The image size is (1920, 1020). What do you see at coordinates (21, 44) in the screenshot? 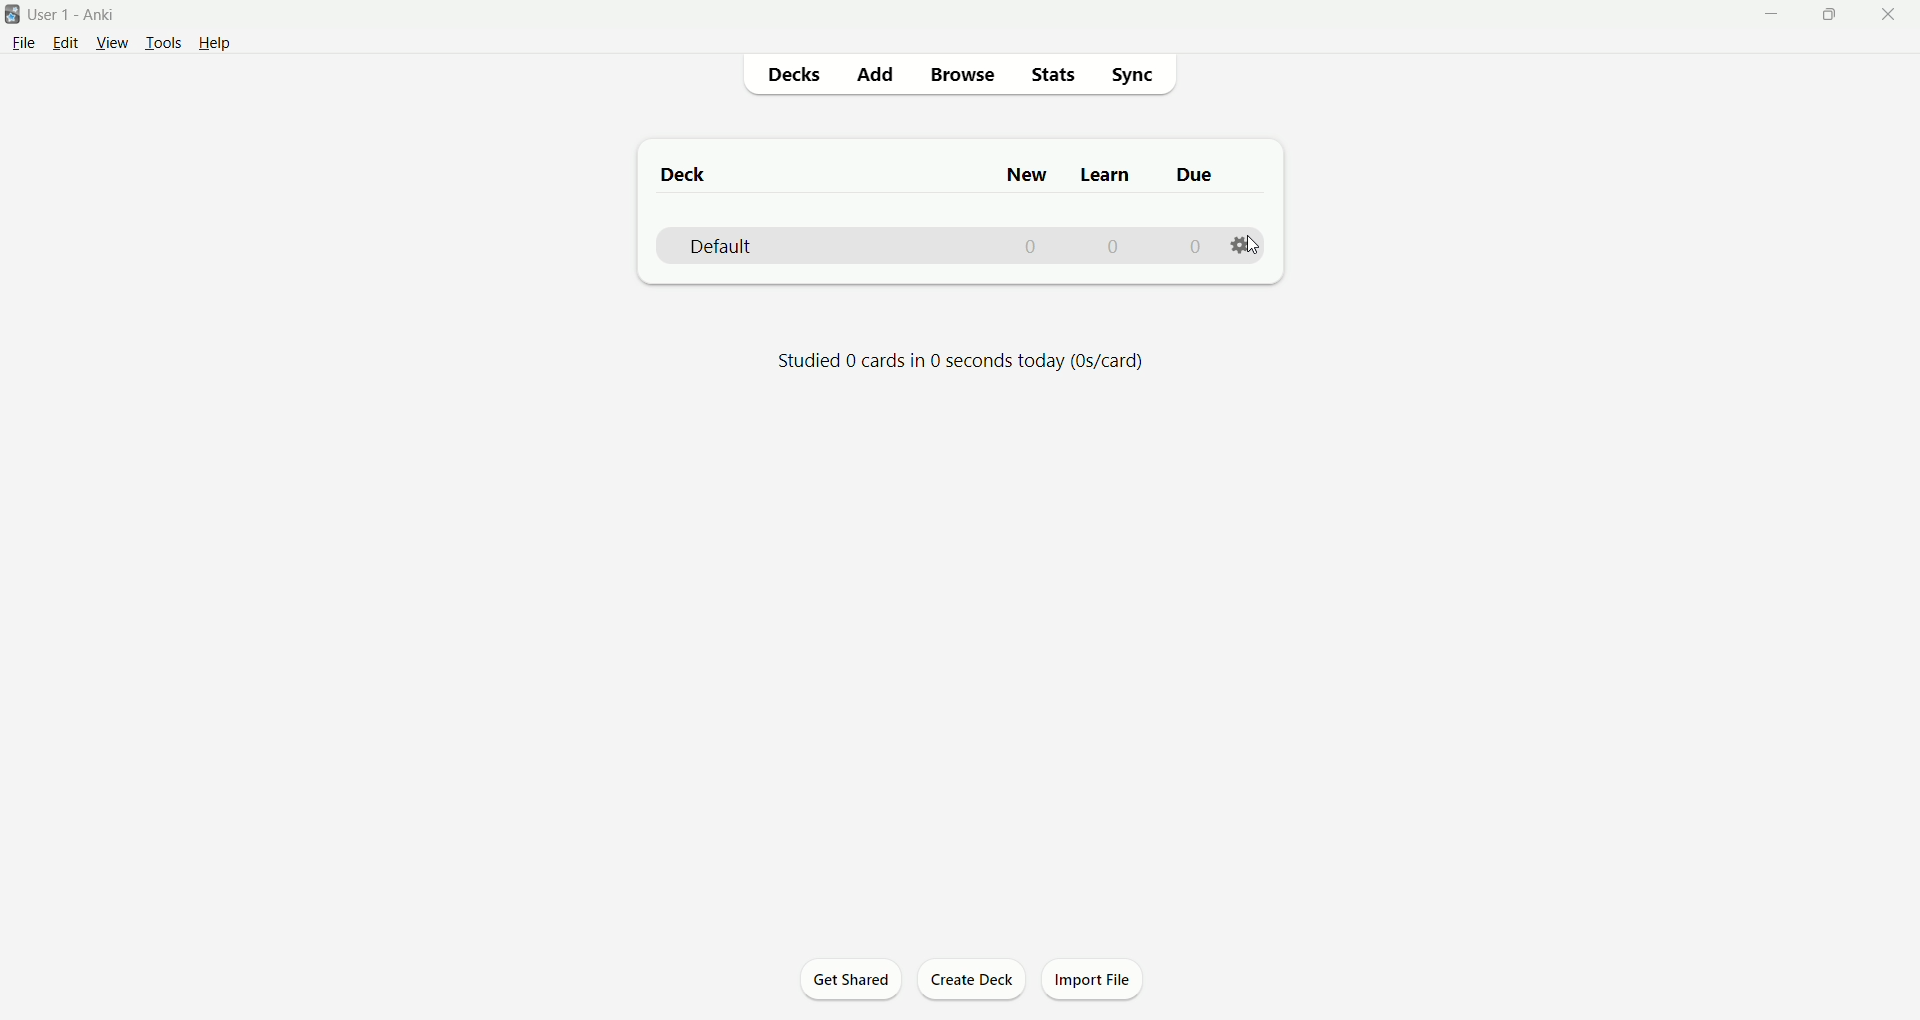
I see `file` at bounding box center [21, 44].